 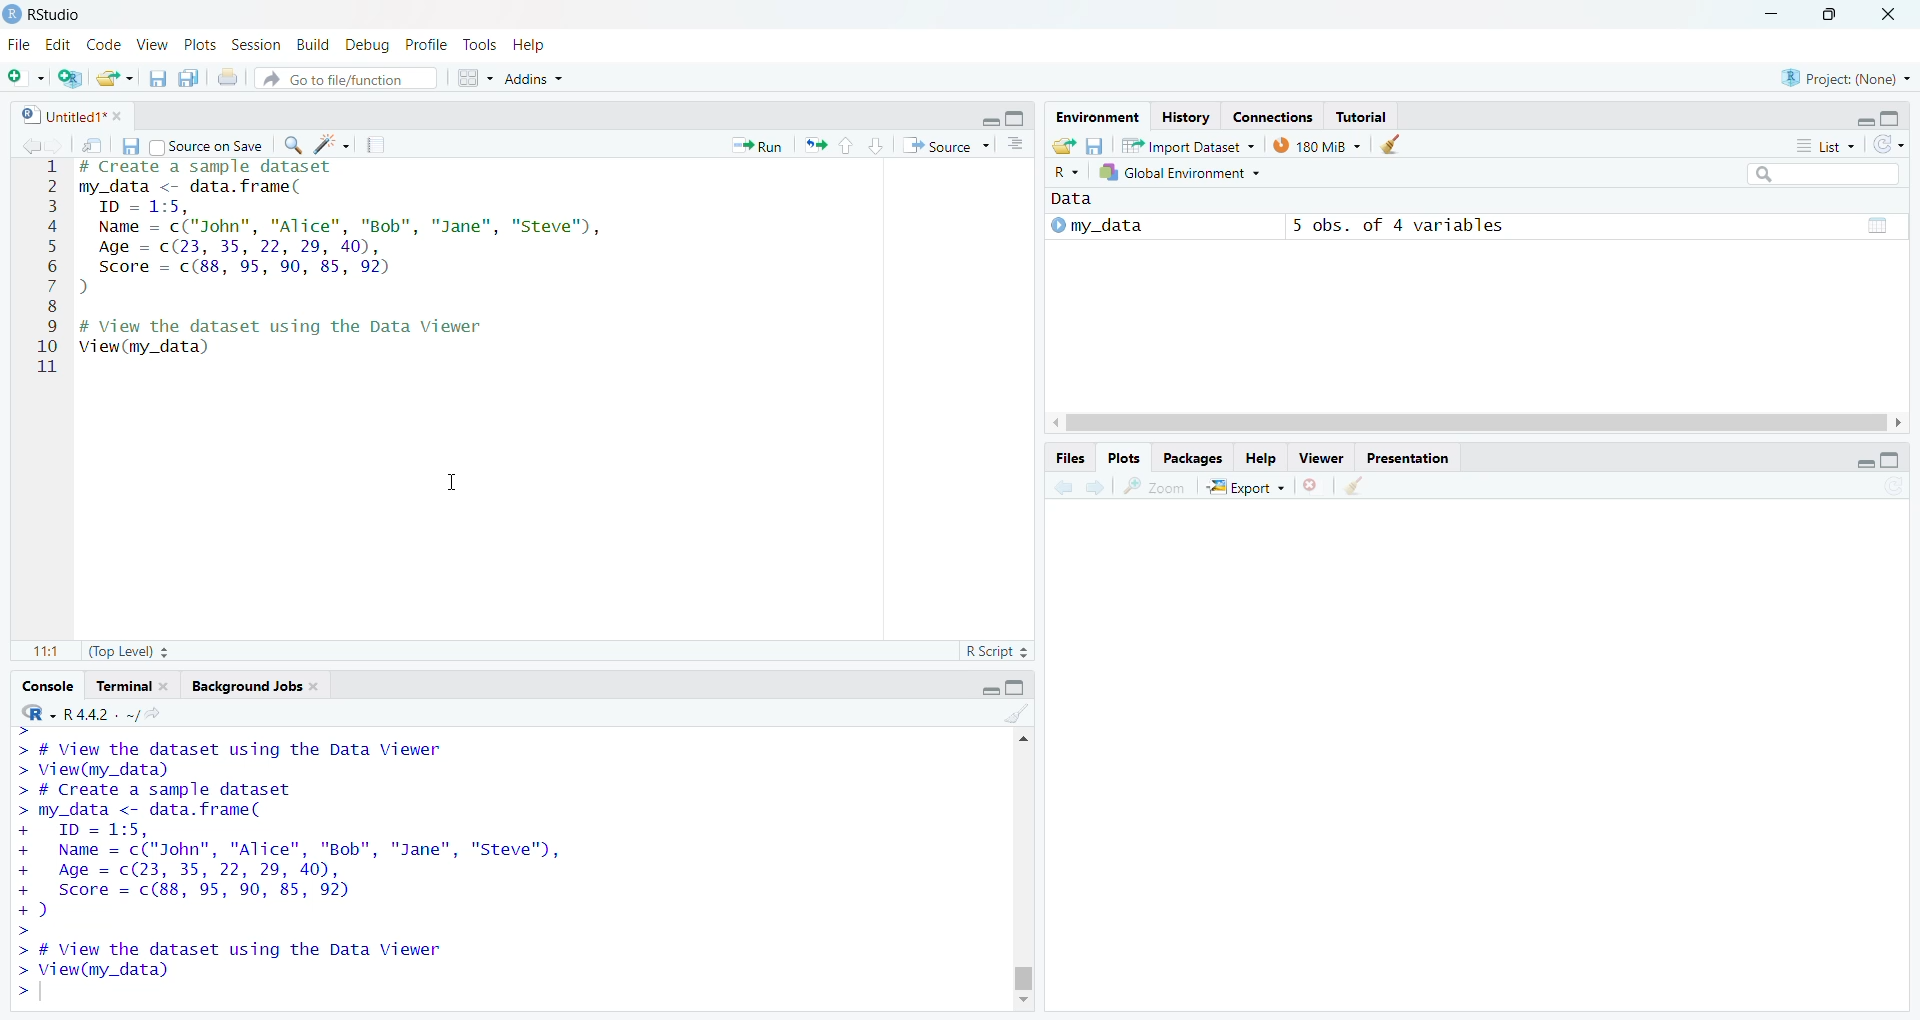 What do you see at coordinates (259, 688) in the screenshot?
I see `Background Jobs` at bounding box center [259, 688].